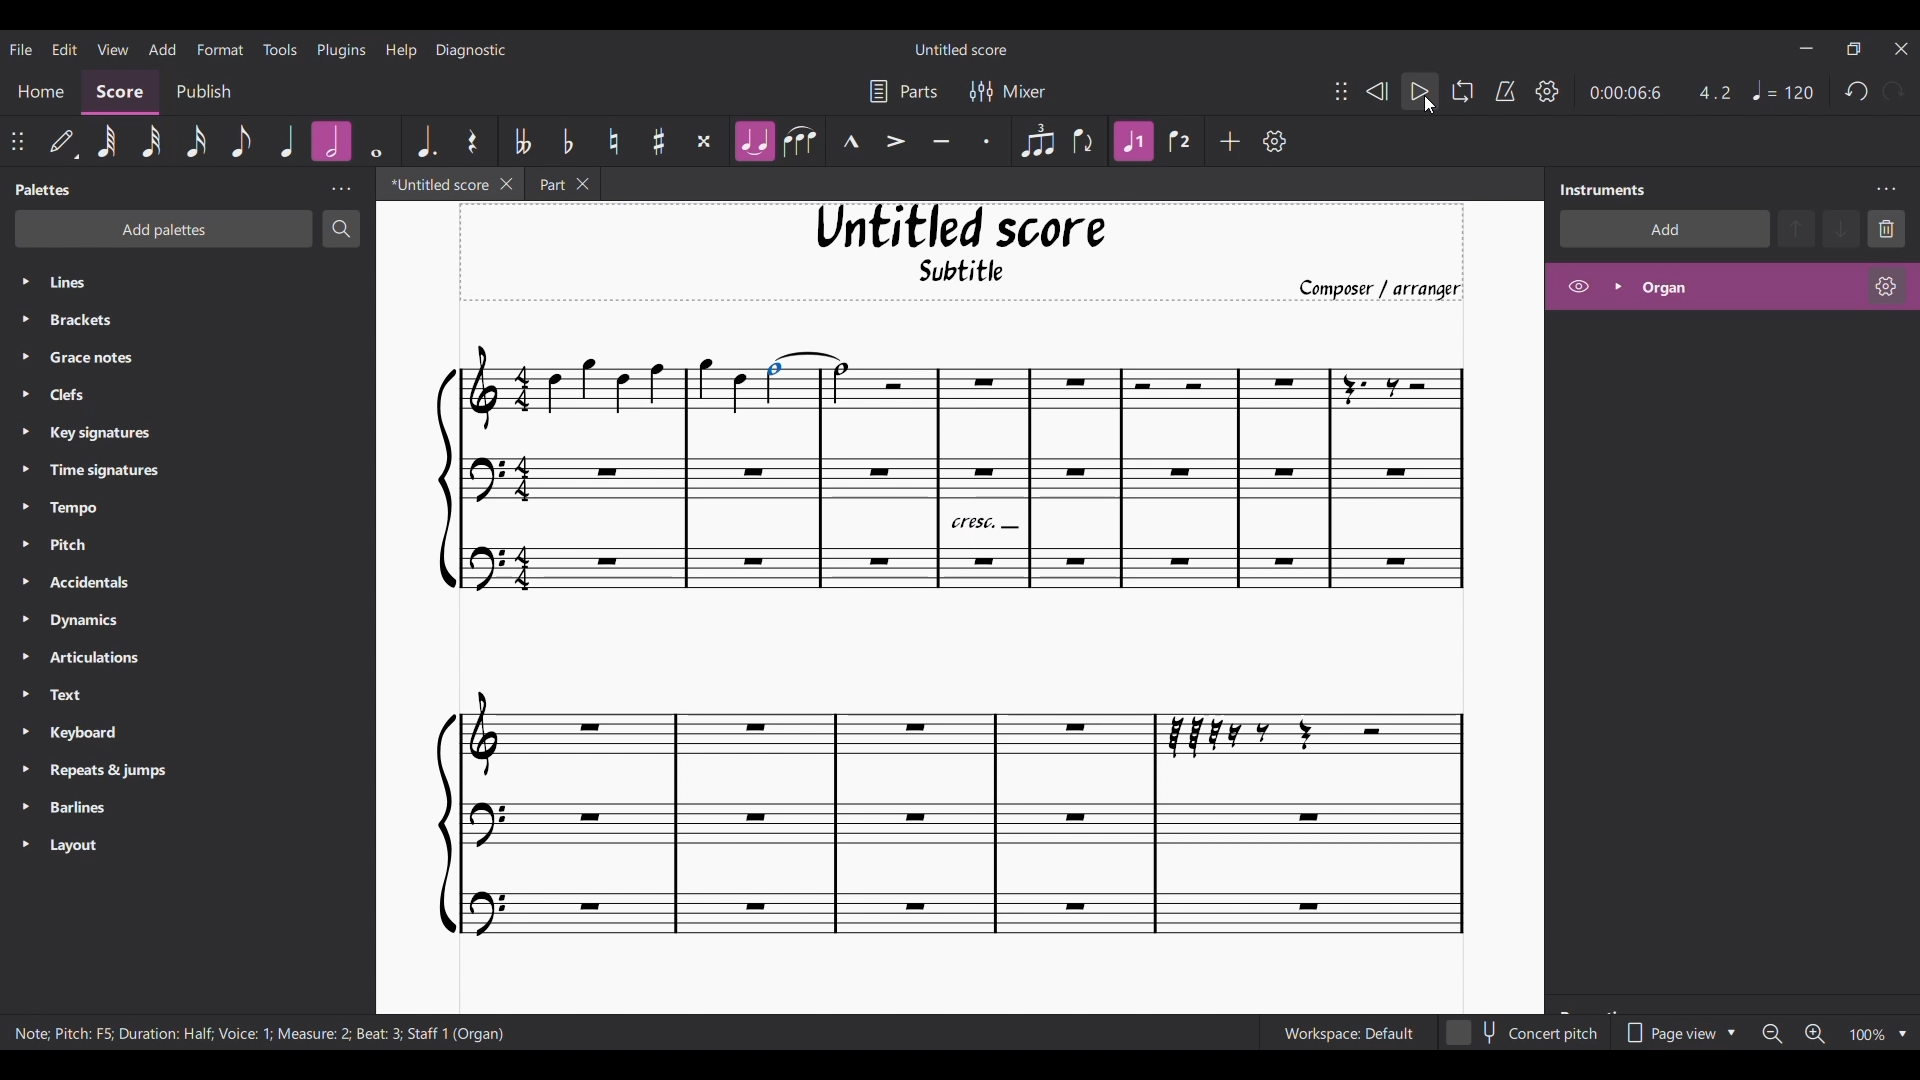  Describe the element at coordinates (21, 49) in the screenshot. I see `File menu` at that location.